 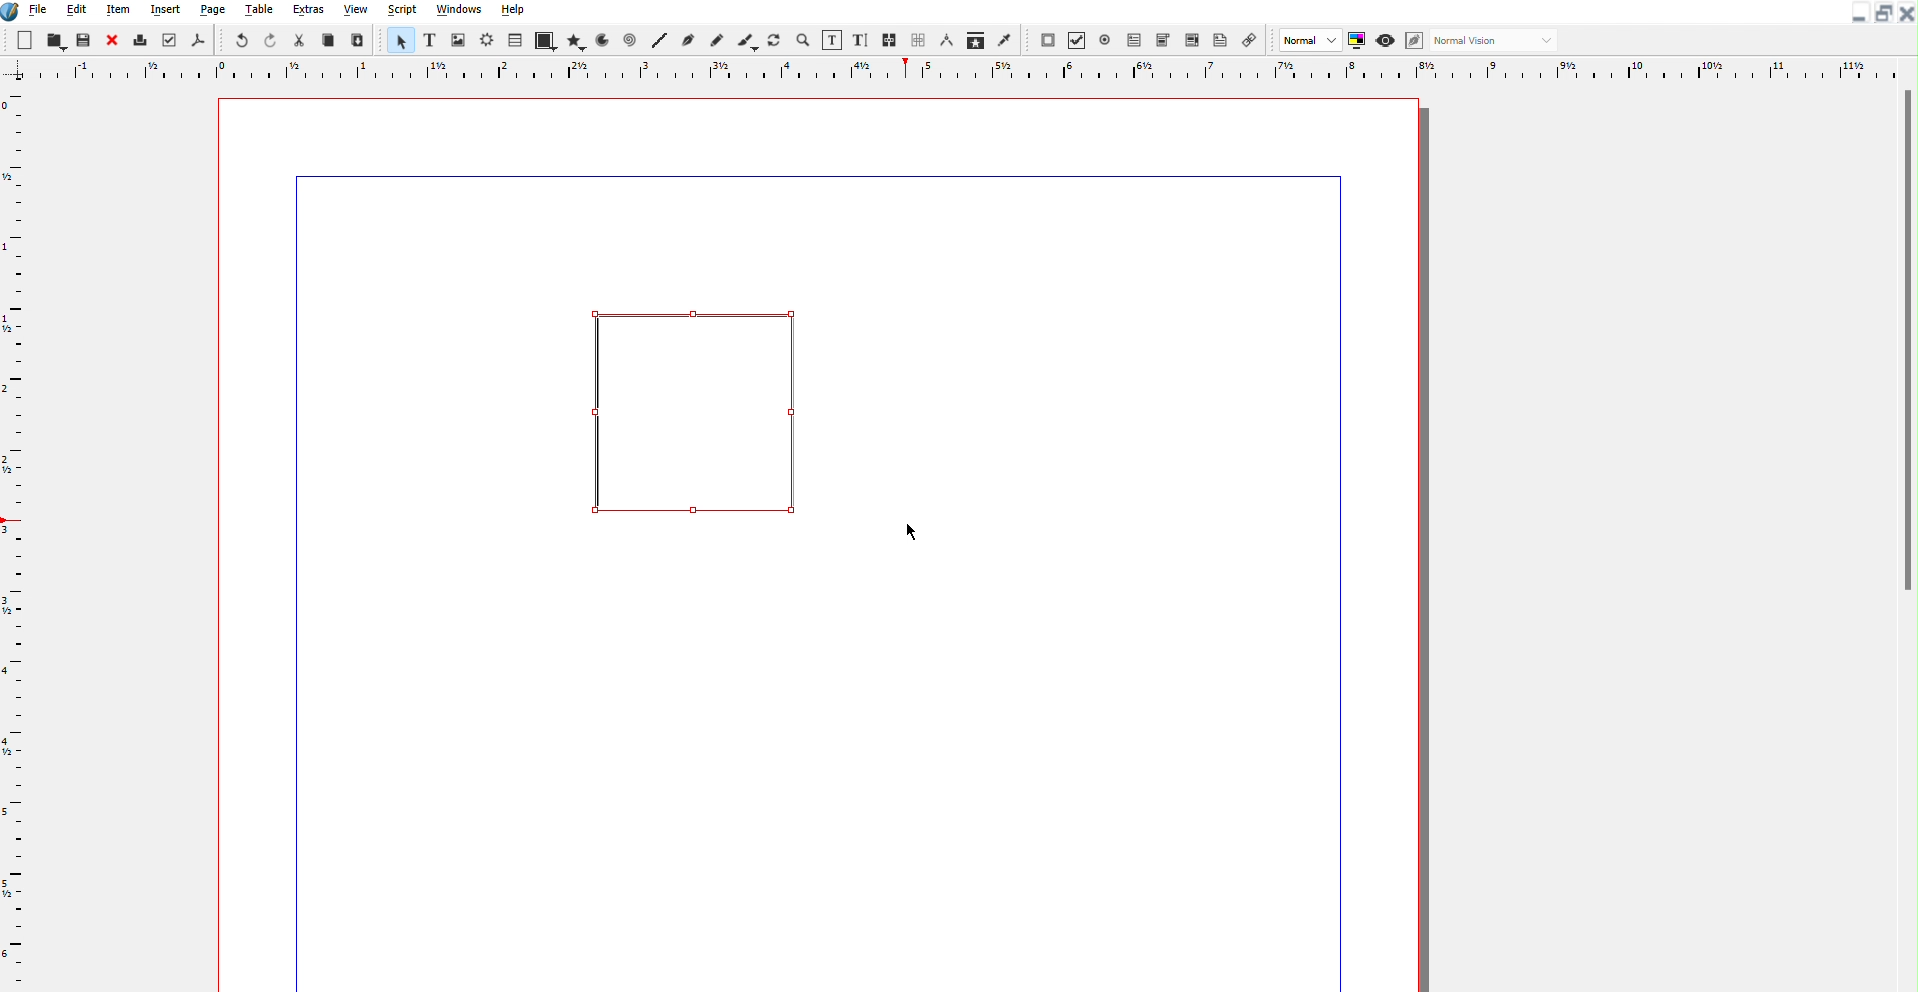 What do you see at coordinates (399, 39) in the screenshot?
I see `Pointer` at bounding box center [399, 39].